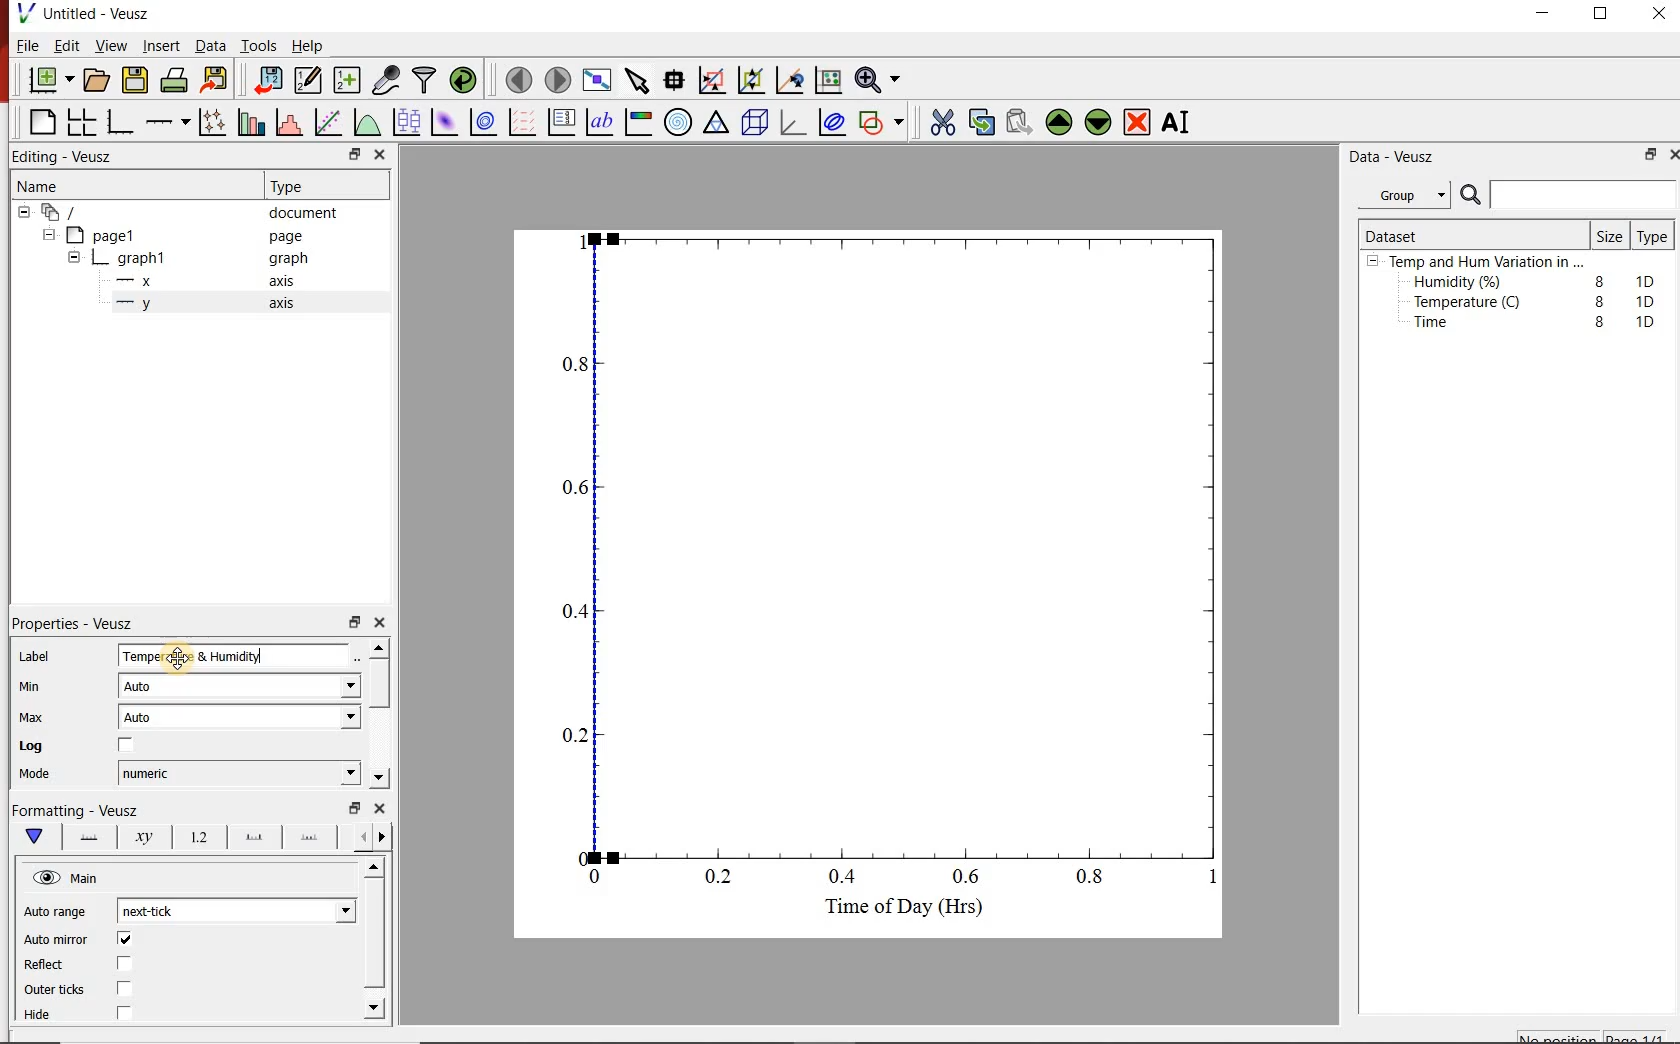 The height and width of the screenshot is (1044, 1680). What do you see at coordinates (328, 688) in the screenshot?
I see `Min dropdown` at bounding box center [328, 688].